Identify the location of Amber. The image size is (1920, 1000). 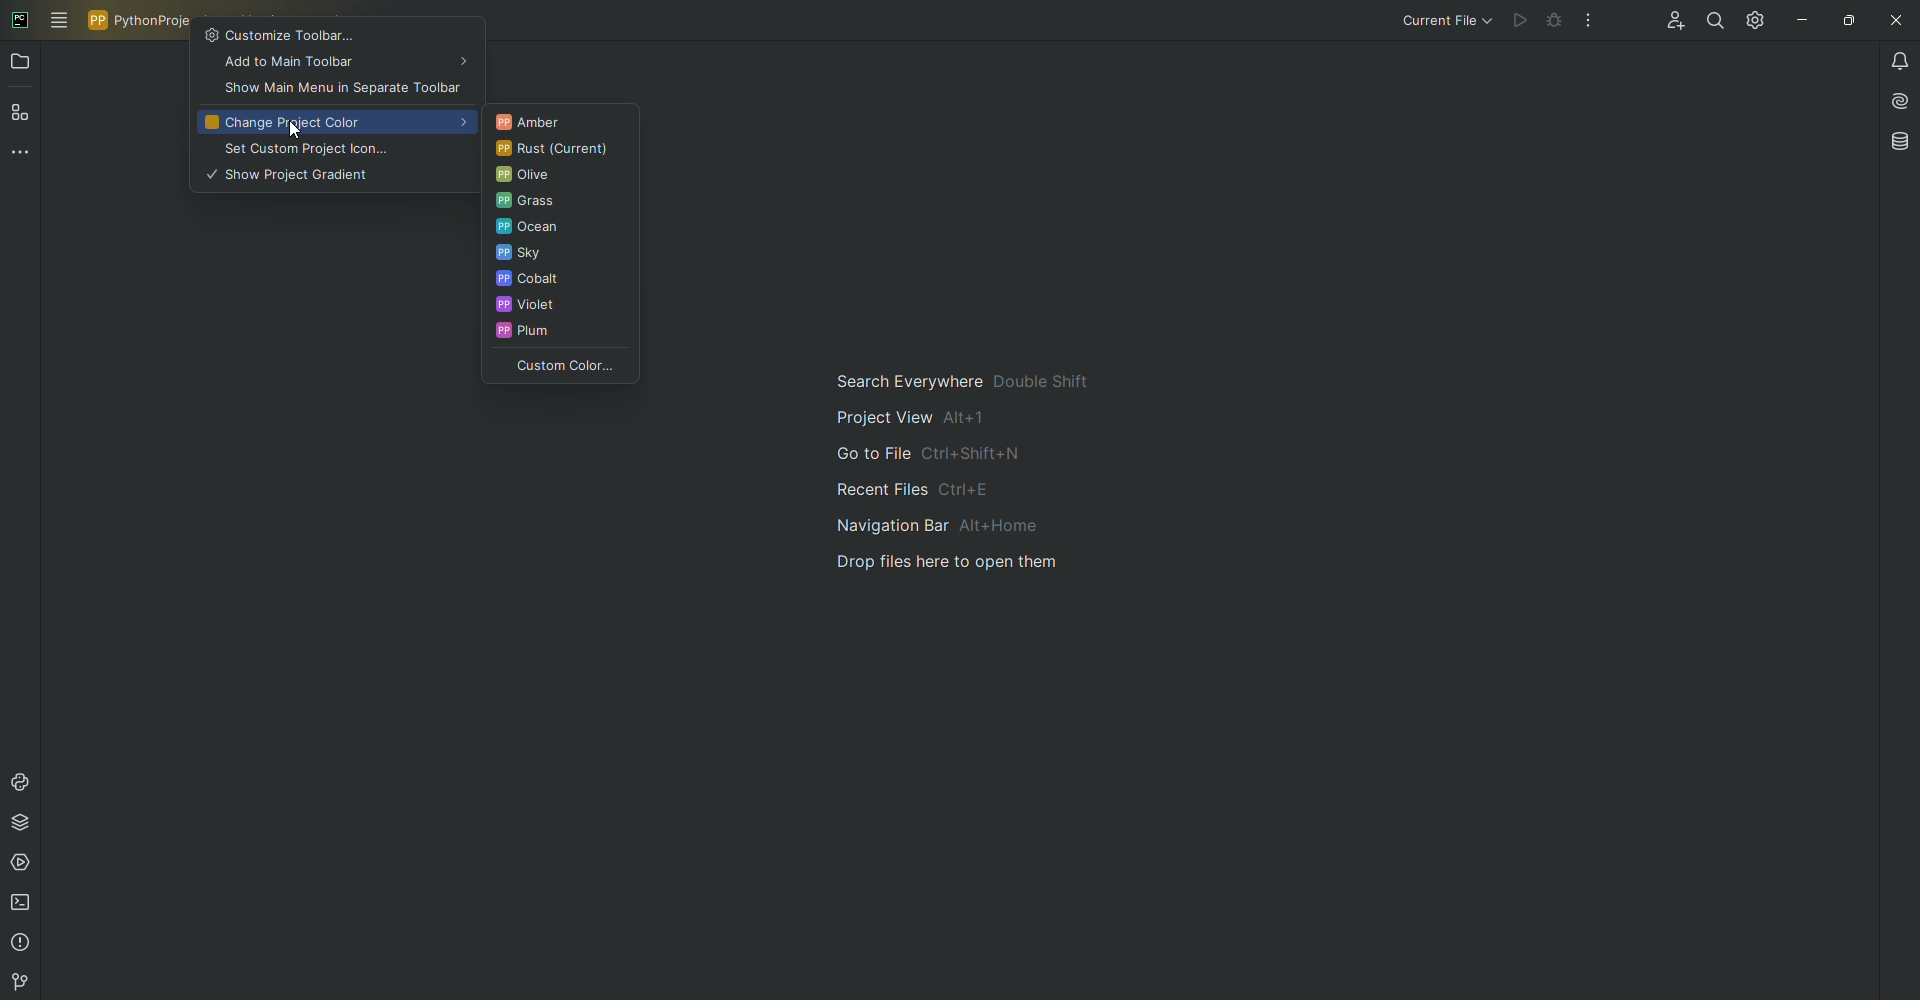
(557, 121).